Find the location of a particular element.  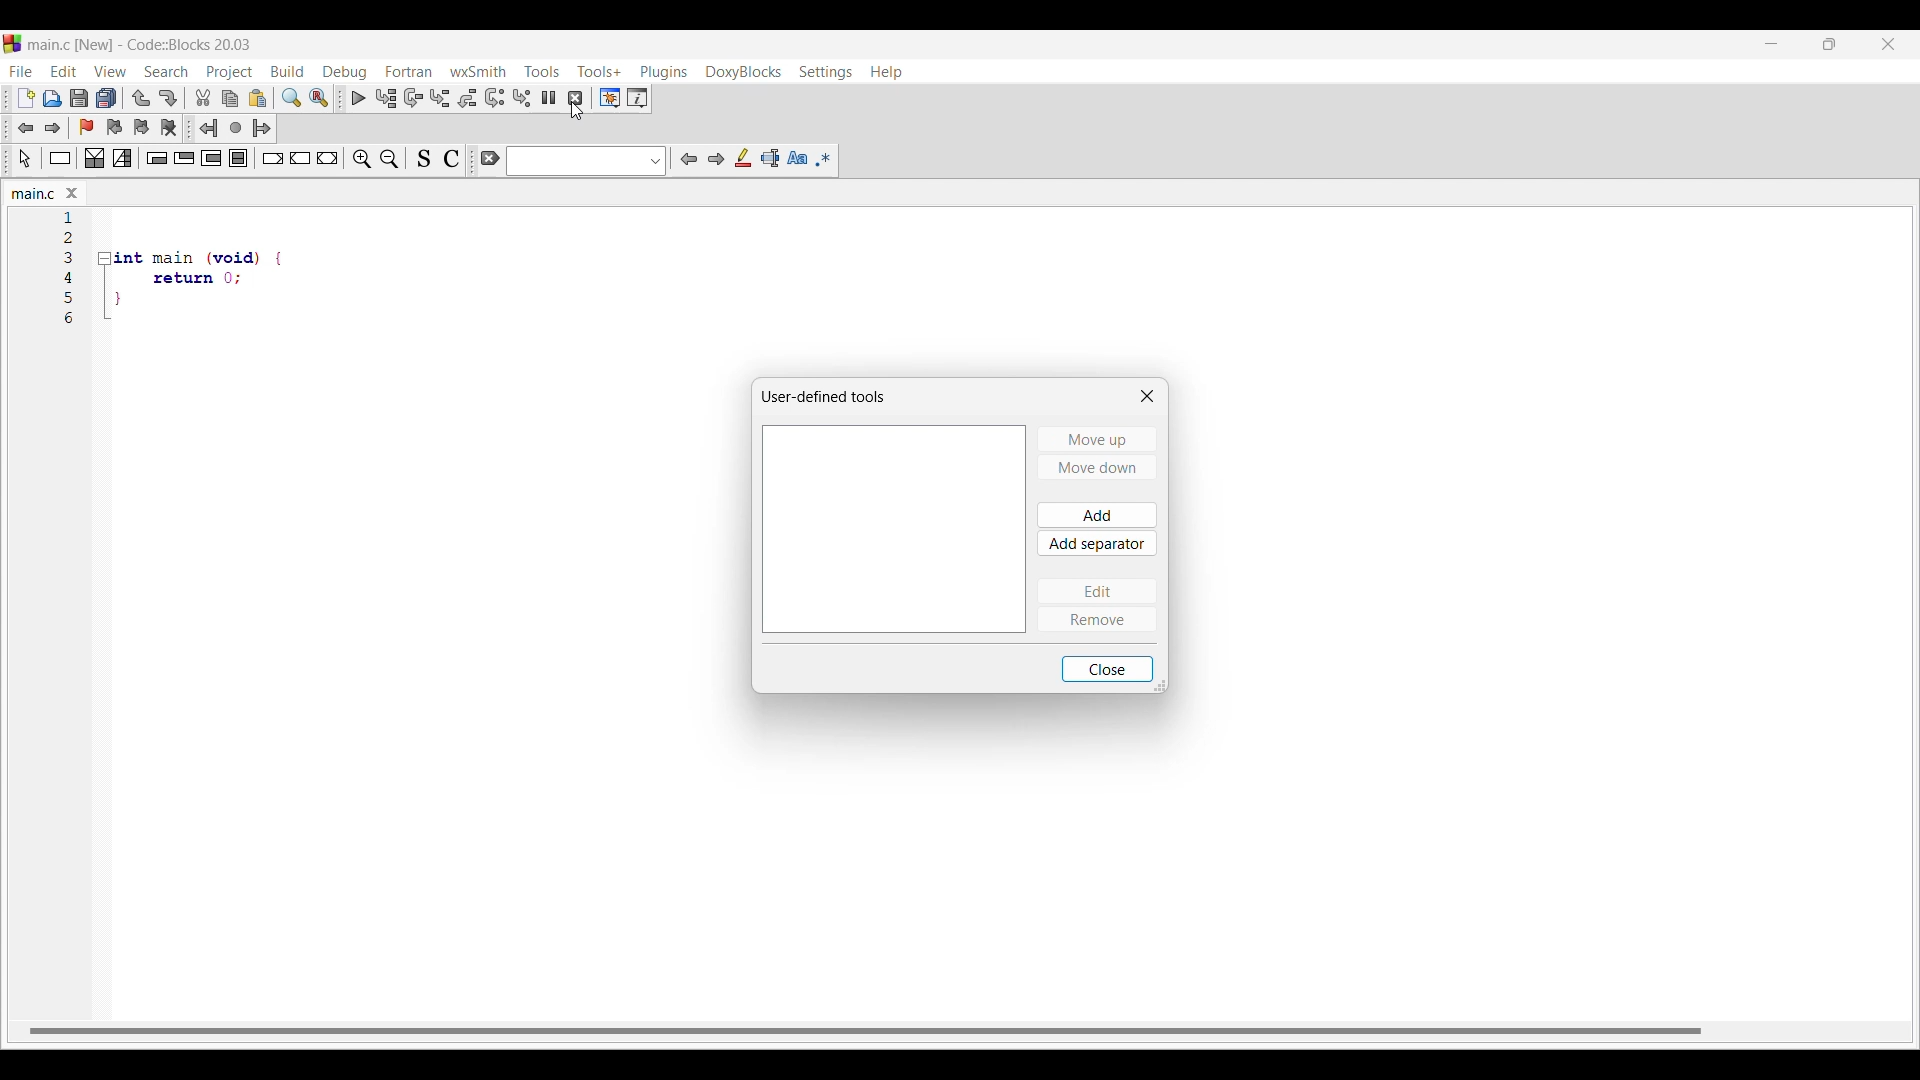

DoxyBlocks menu is located at coordinates (743, 72).